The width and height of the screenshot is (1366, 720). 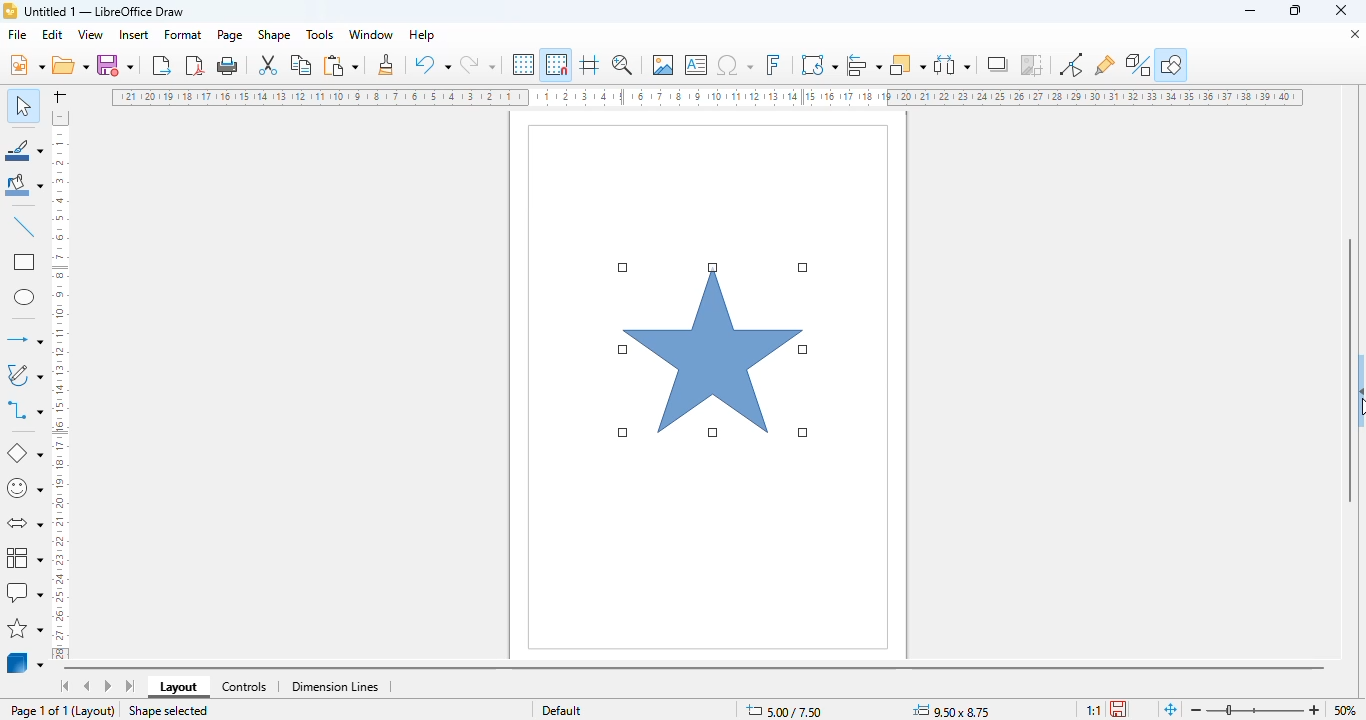 I want to click on scaling factor of the document, so click(x=1093, y=709).